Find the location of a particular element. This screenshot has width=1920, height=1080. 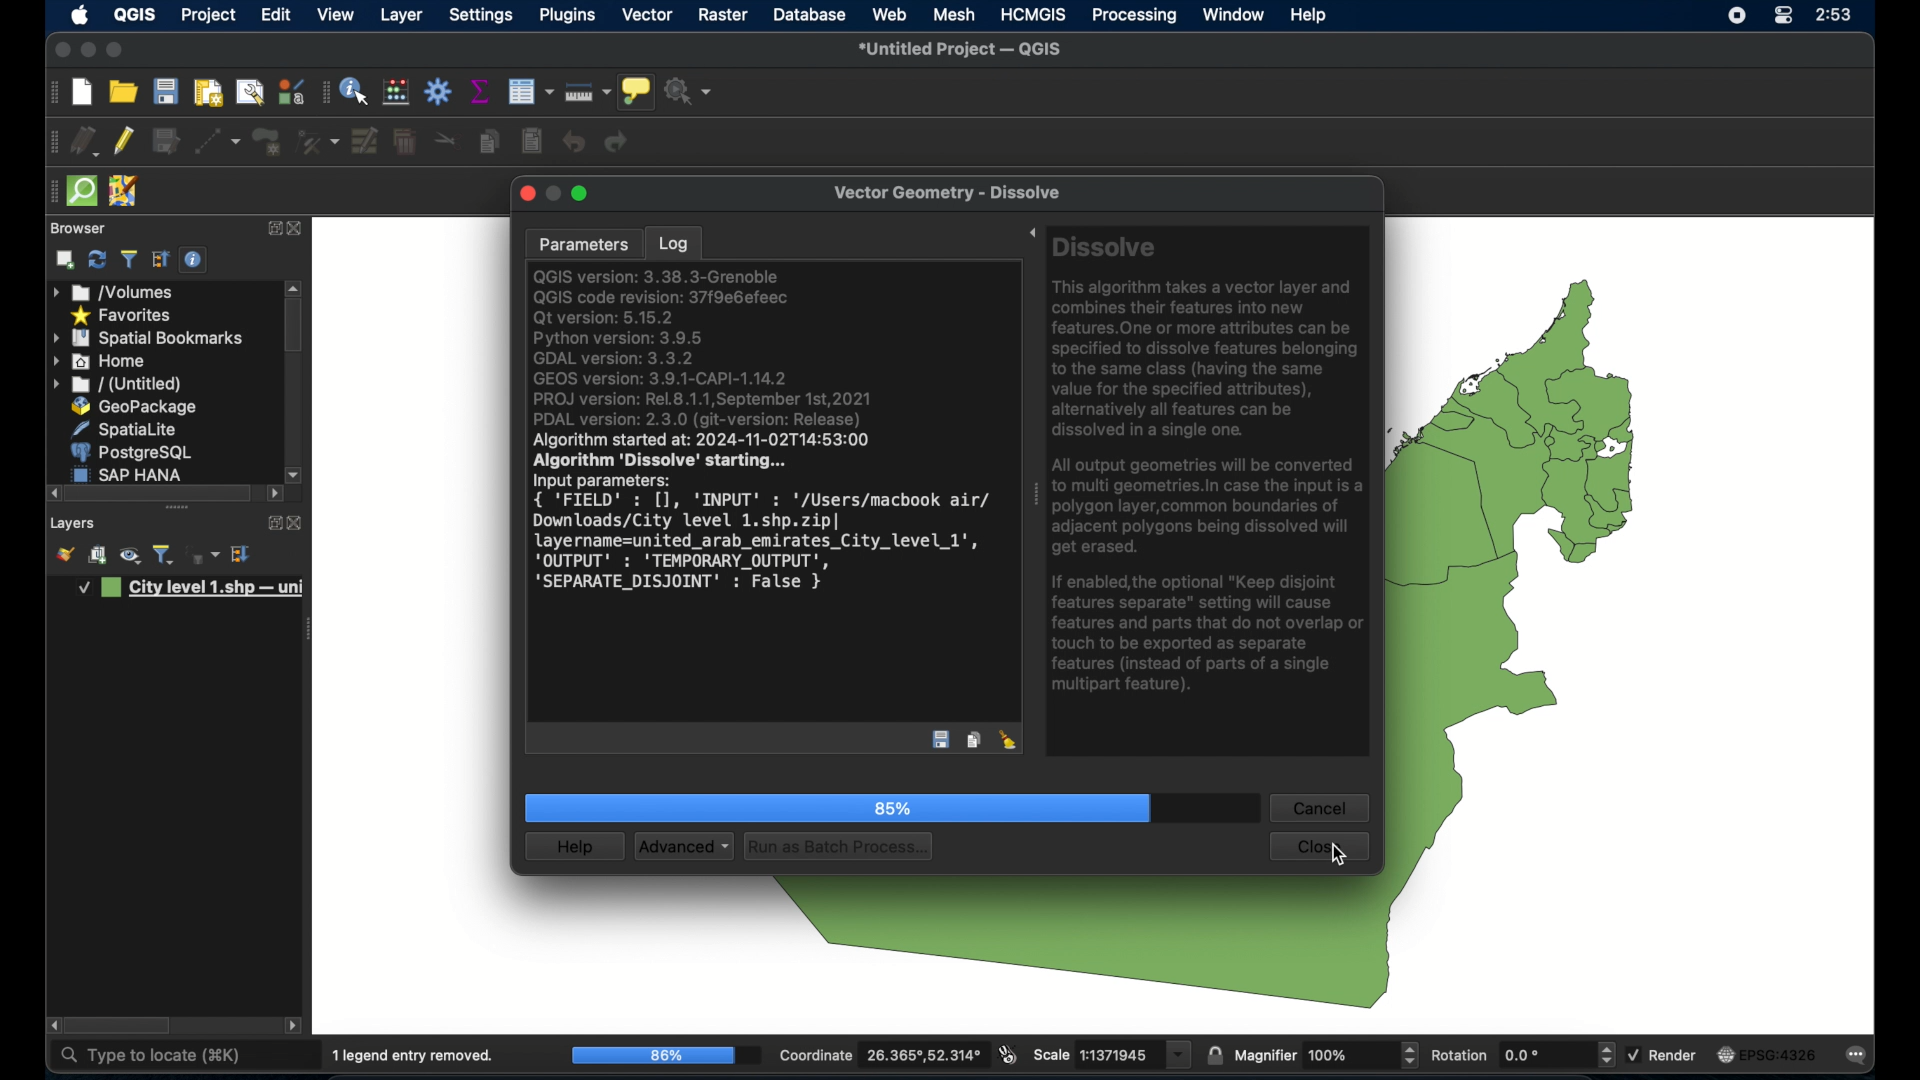

close is located at coordinates (297, 229).